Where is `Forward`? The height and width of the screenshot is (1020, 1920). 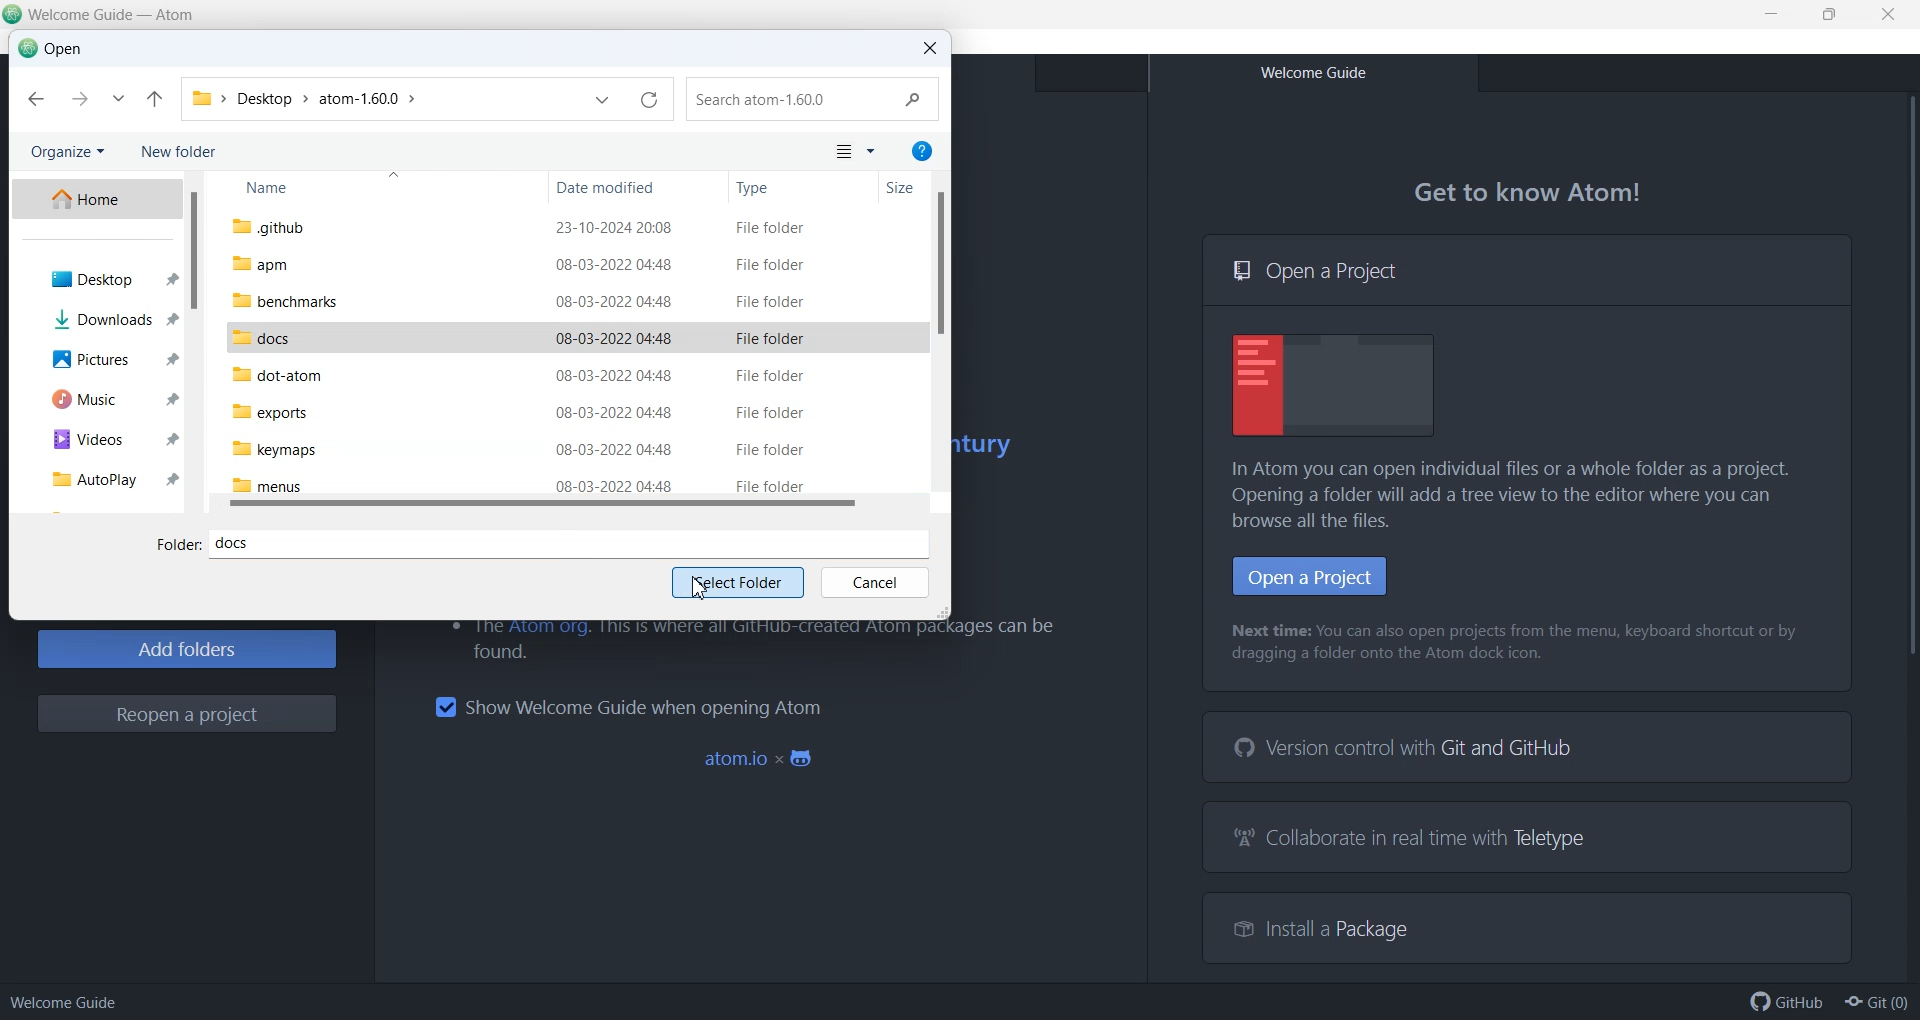 Forward is located at coordinates (78, 99).